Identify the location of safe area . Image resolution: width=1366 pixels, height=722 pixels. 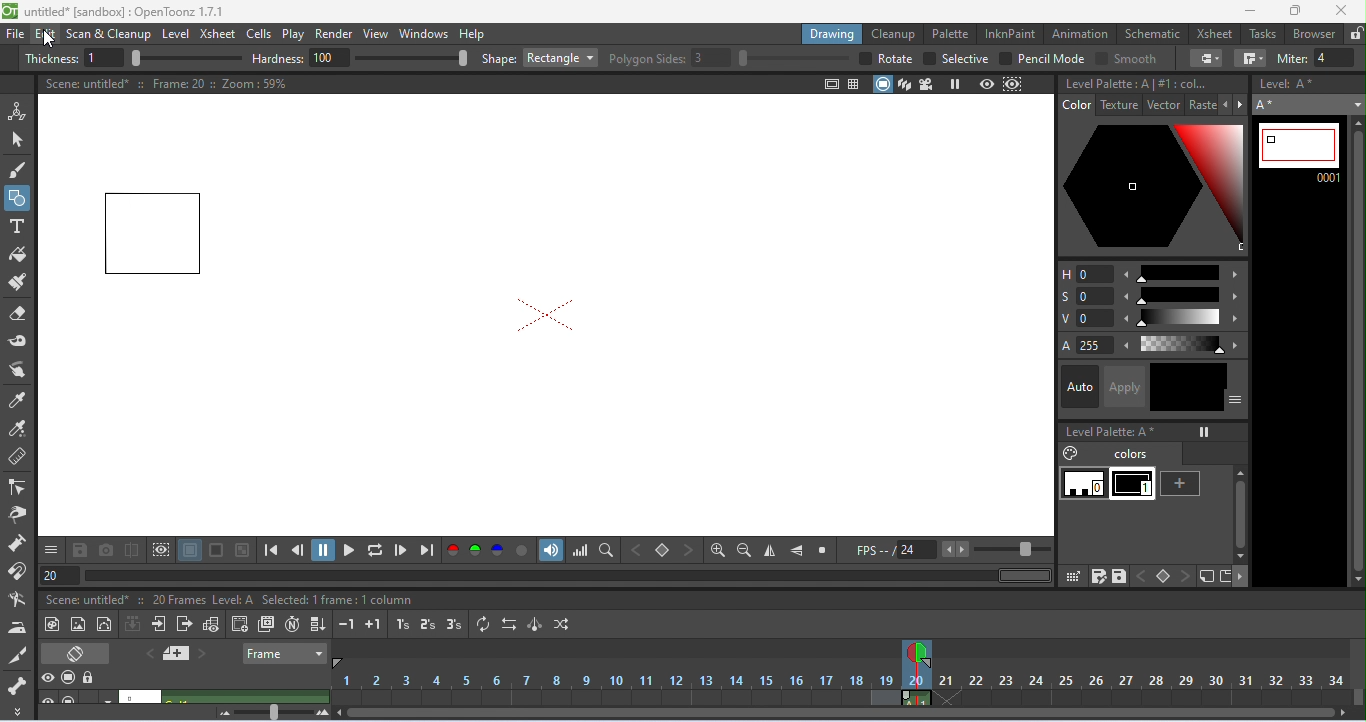
(830, 85).